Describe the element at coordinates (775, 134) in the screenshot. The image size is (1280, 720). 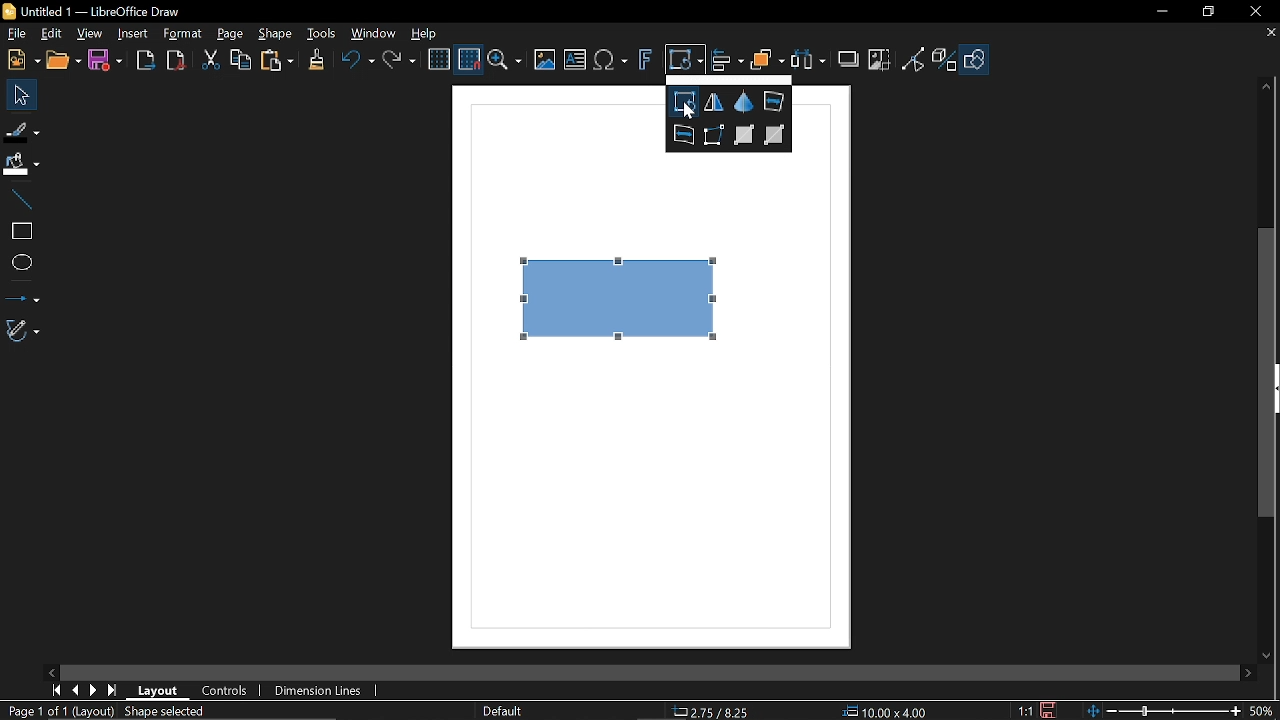
I see `Interactive gradient tool` at that location.